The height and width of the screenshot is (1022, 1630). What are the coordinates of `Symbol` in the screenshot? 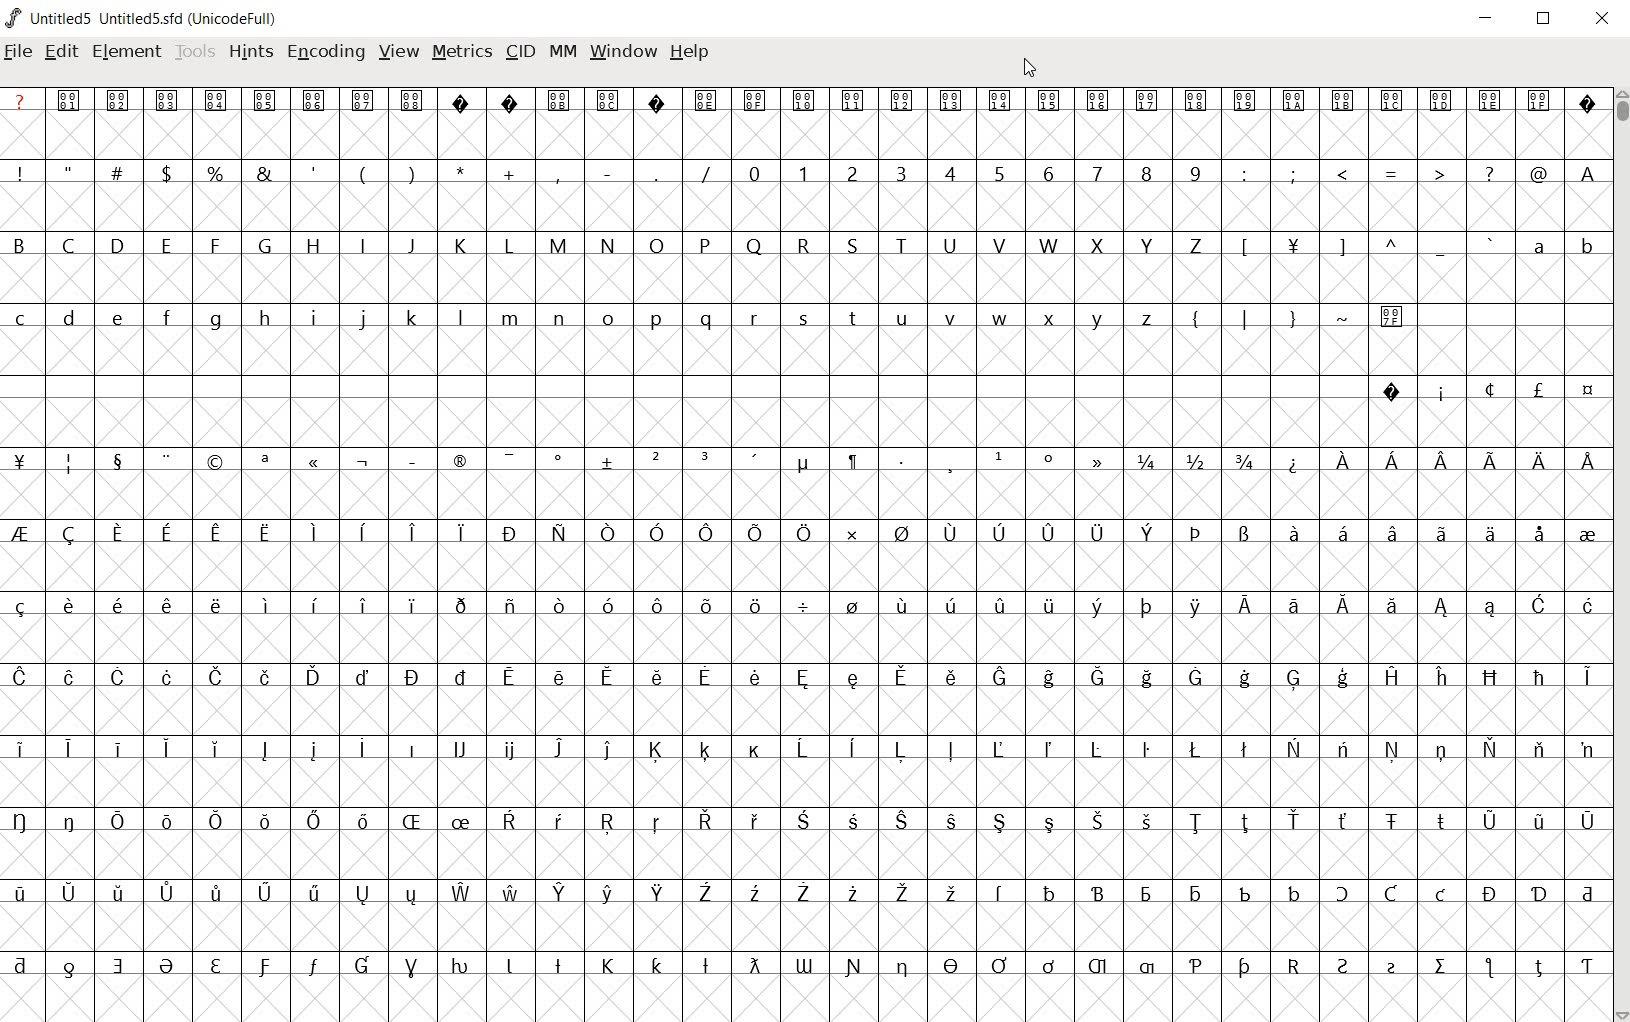 It's located at (1293, 964).